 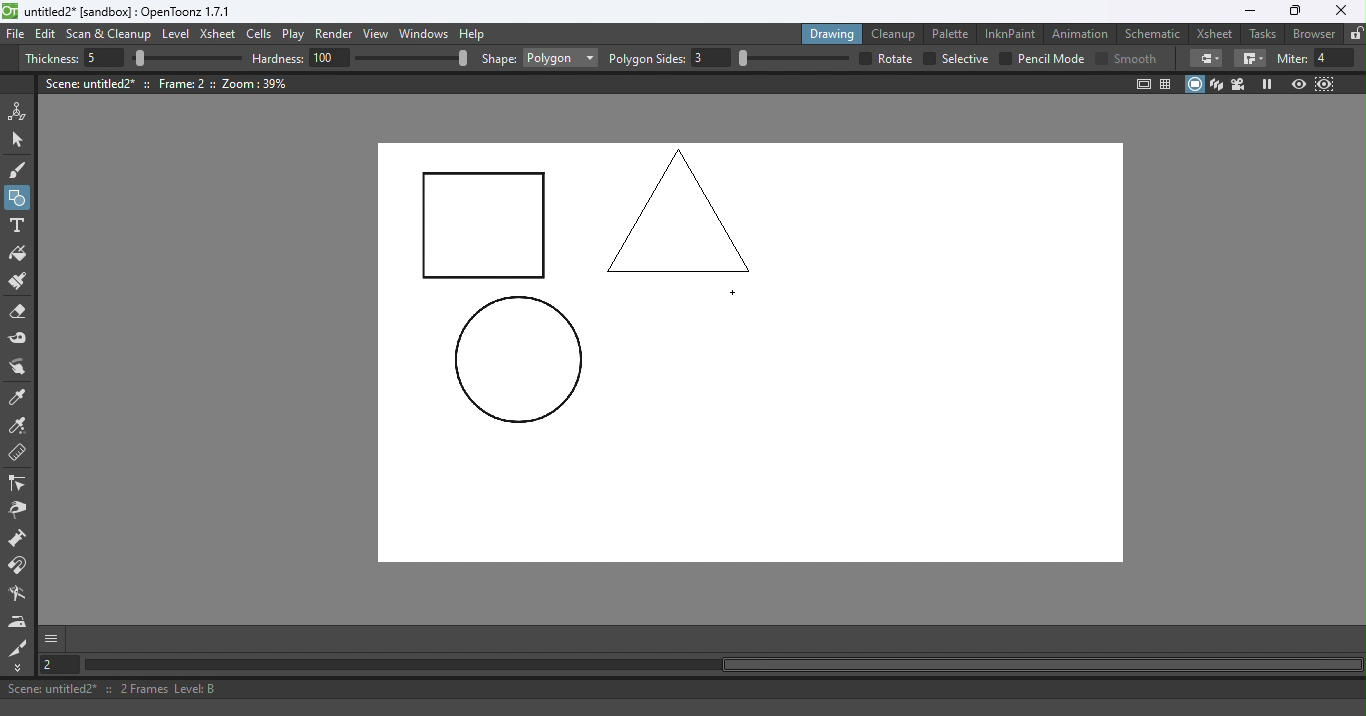 I want to click on shape, so click(x=499, y=60).